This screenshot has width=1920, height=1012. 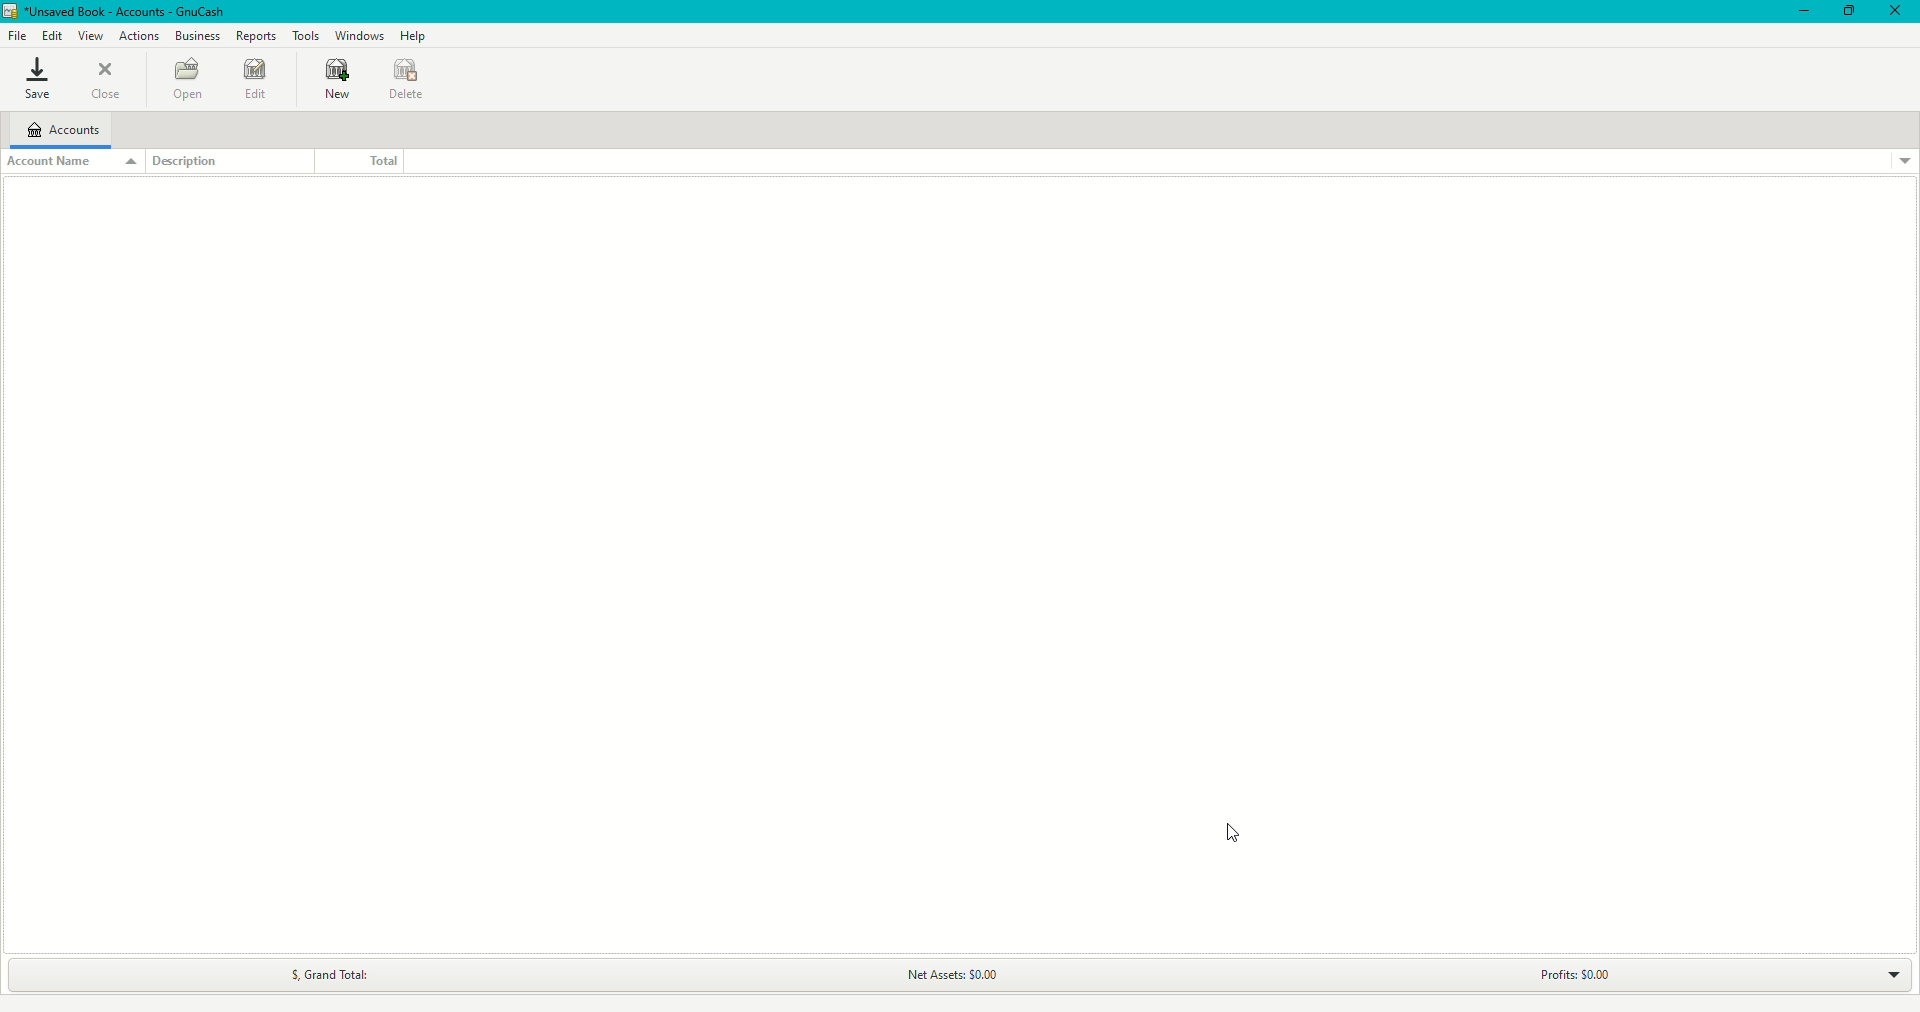 I want to click on Total, so click(x=354, y=160).